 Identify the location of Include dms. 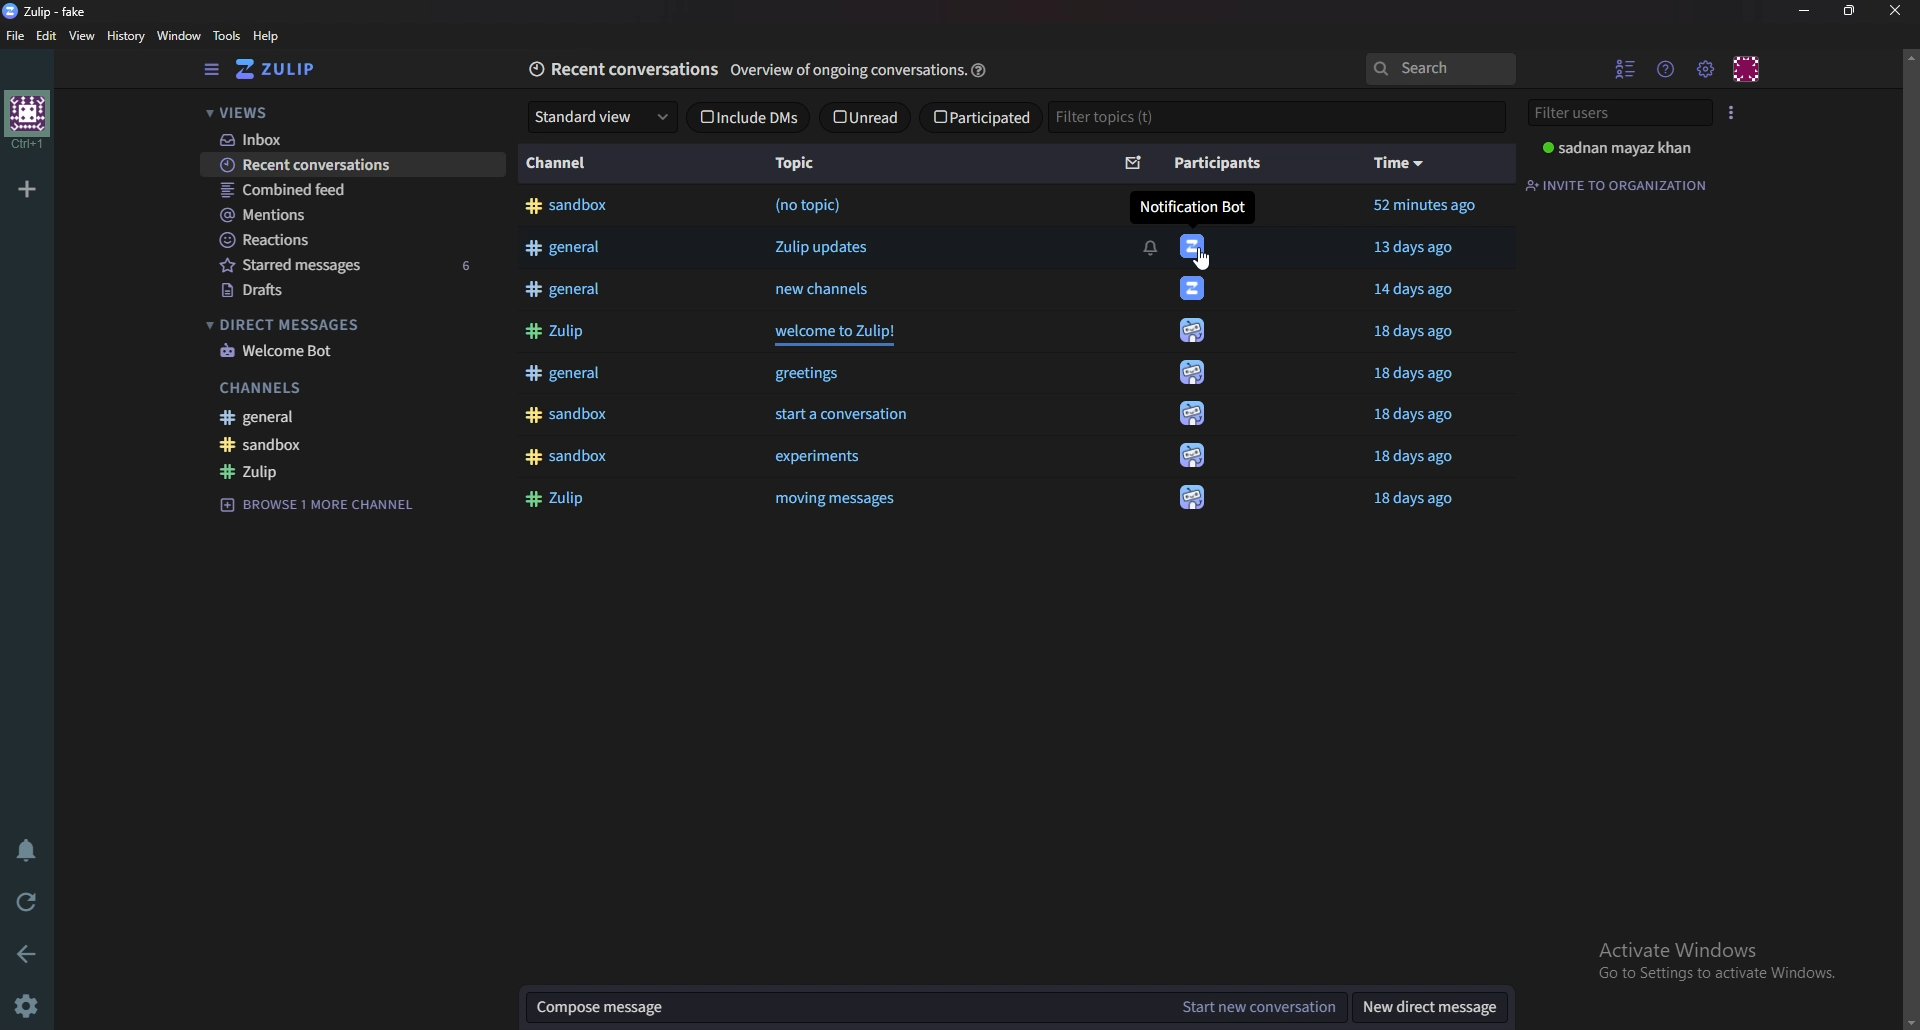
(747, 117).